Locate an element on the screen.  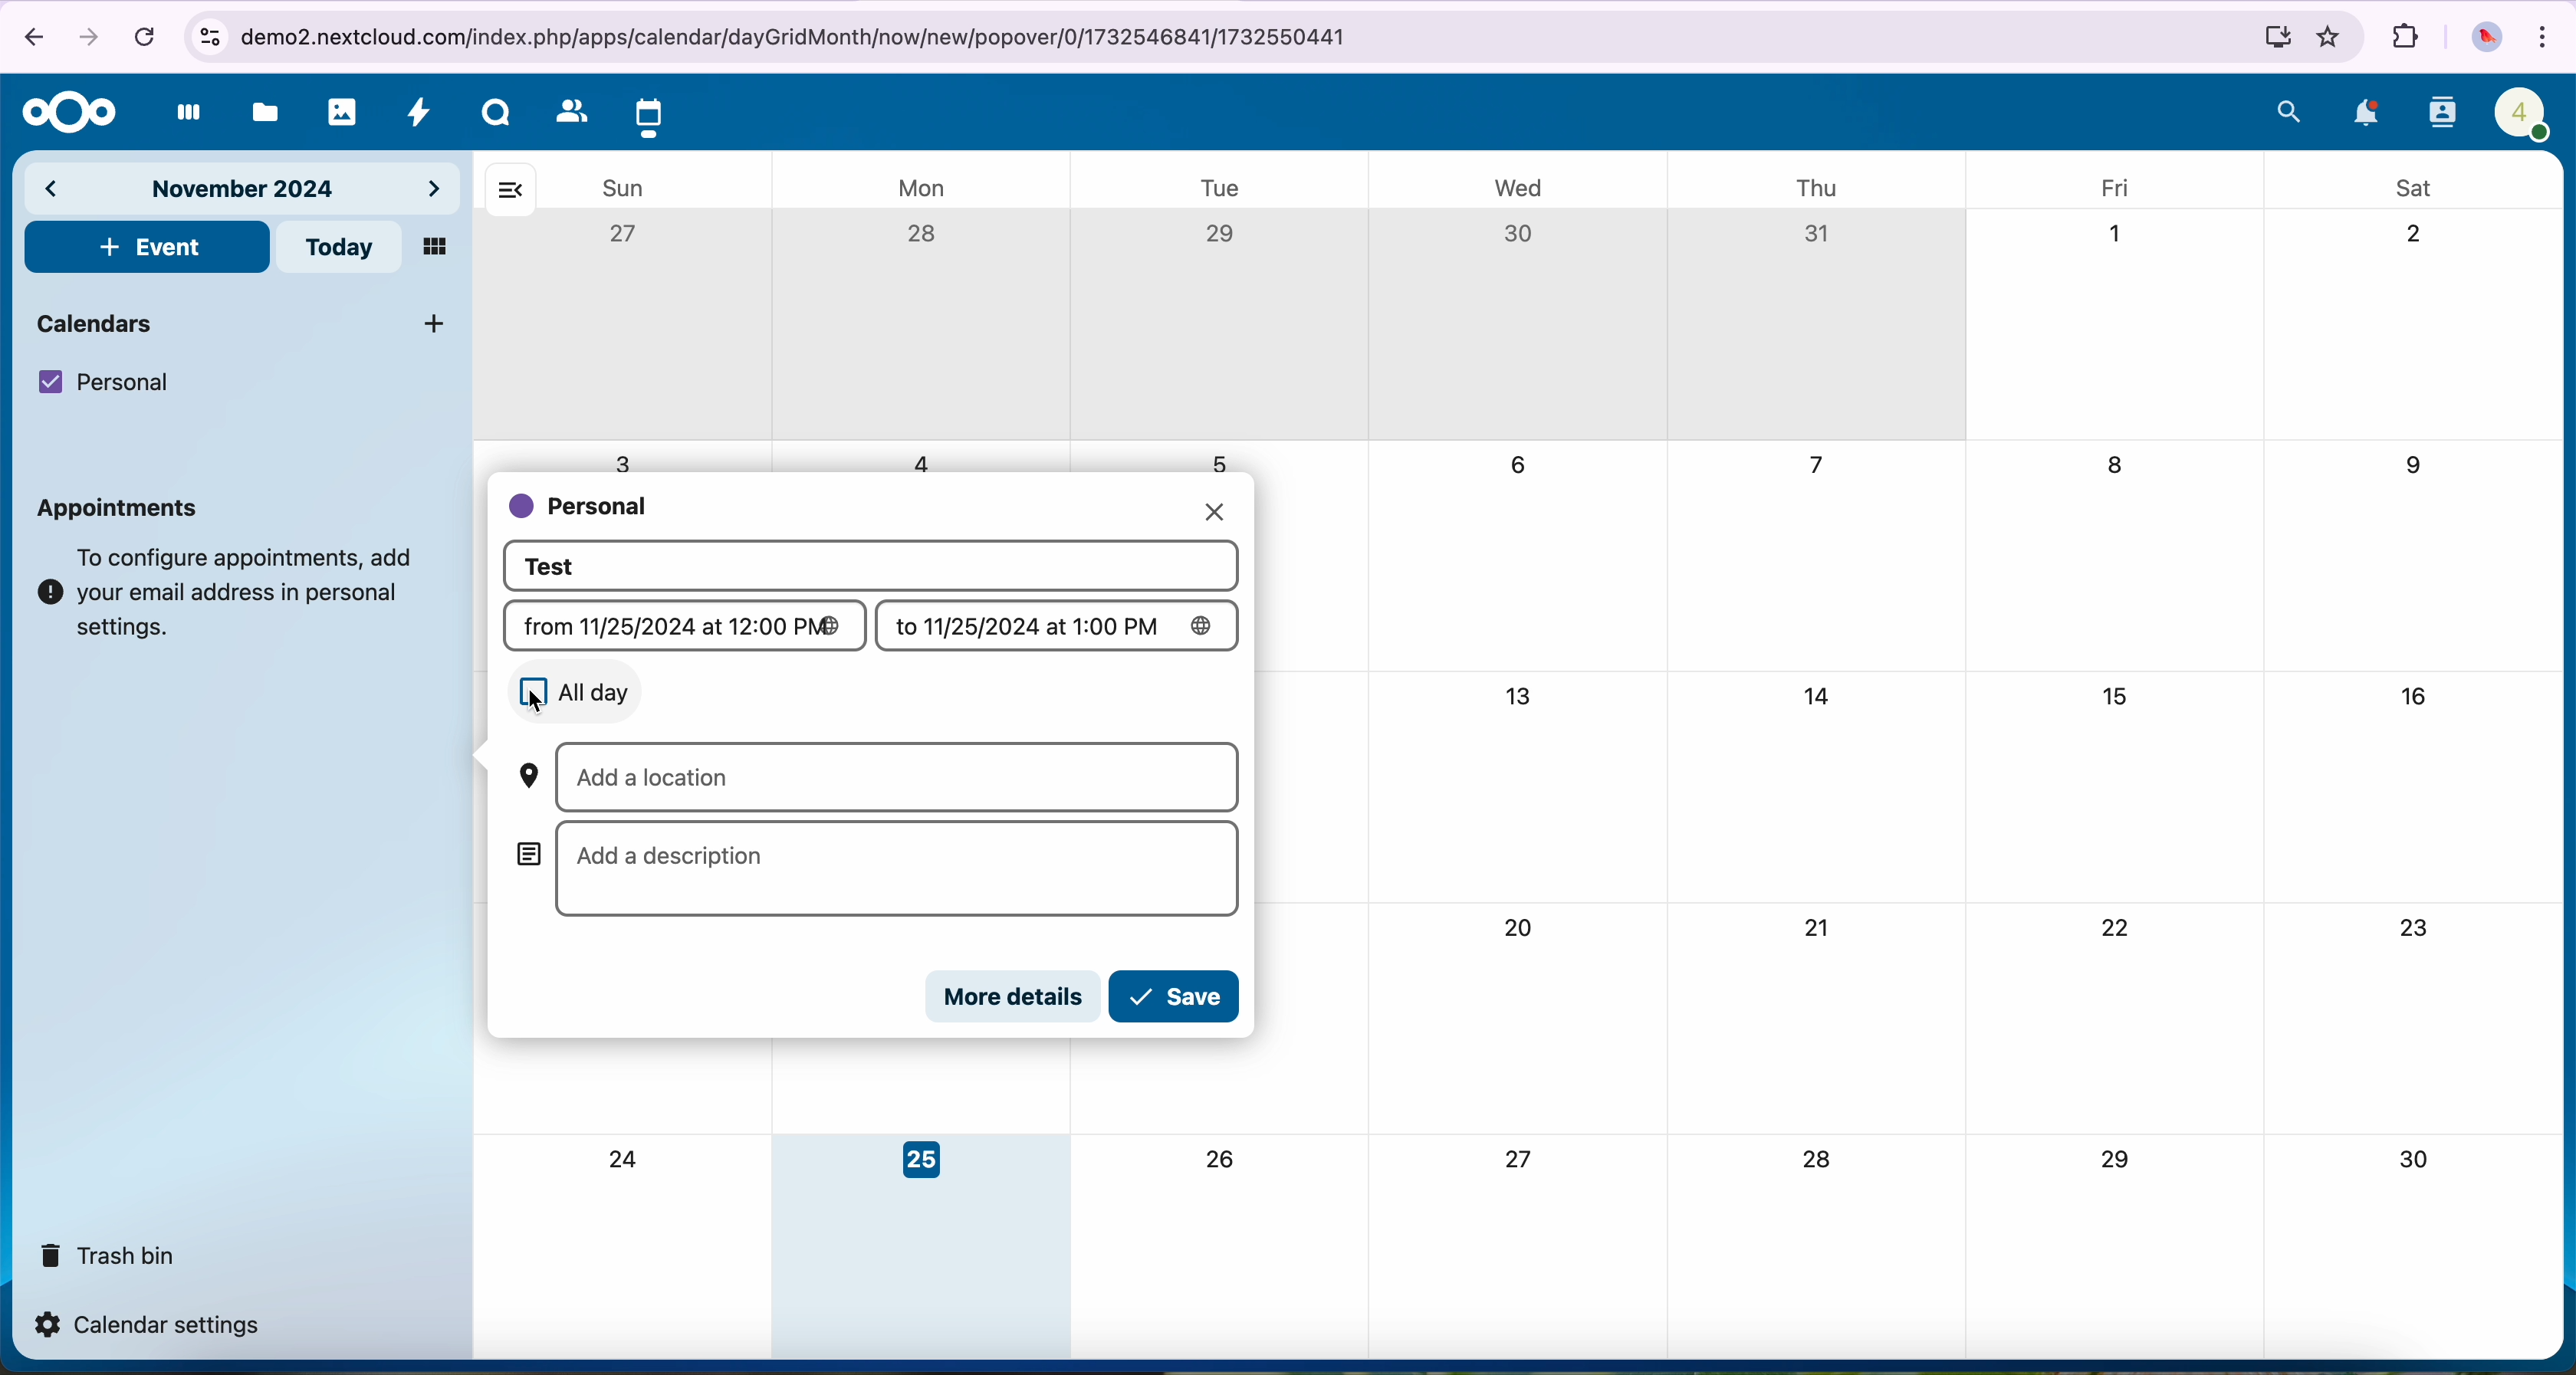
profile is located at coordinates (2523, 113).